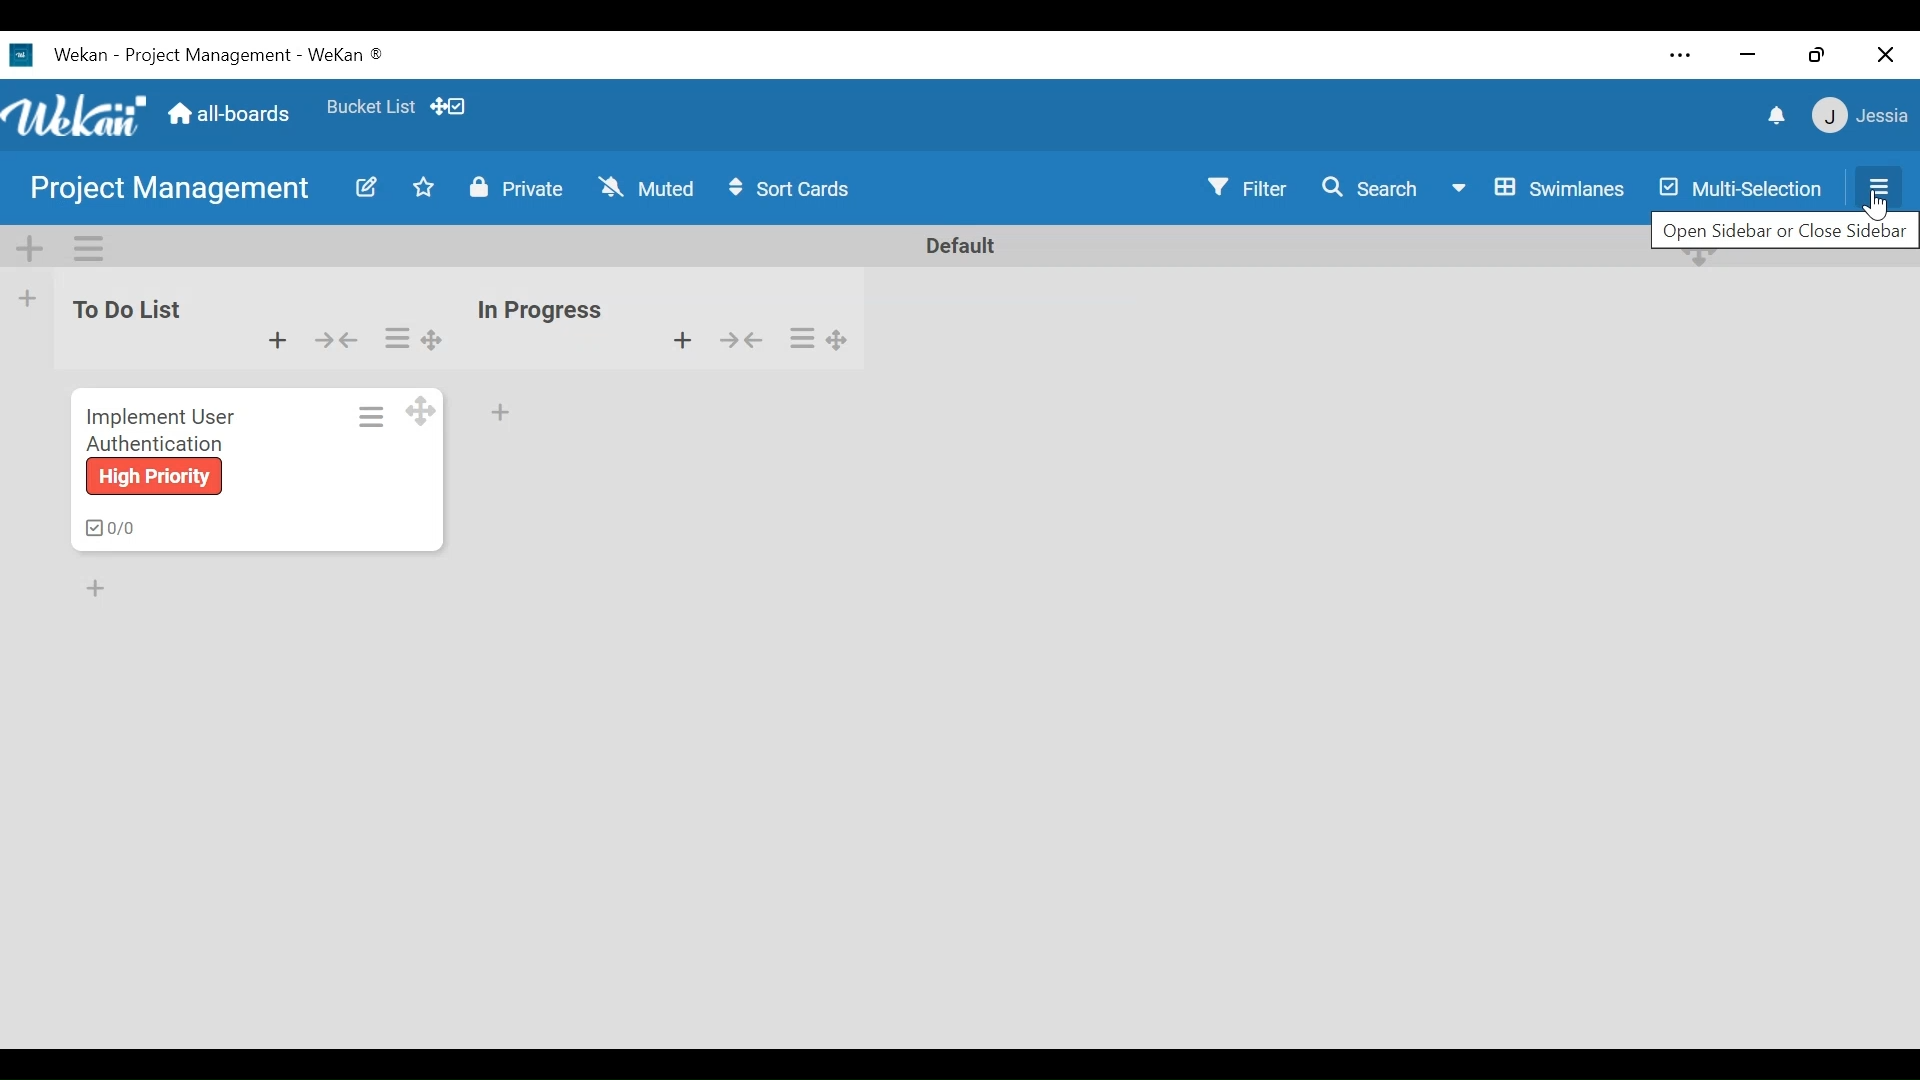 The image size is (1920, 1080). I want to click on Swimlane Actions, so click(83, 248).